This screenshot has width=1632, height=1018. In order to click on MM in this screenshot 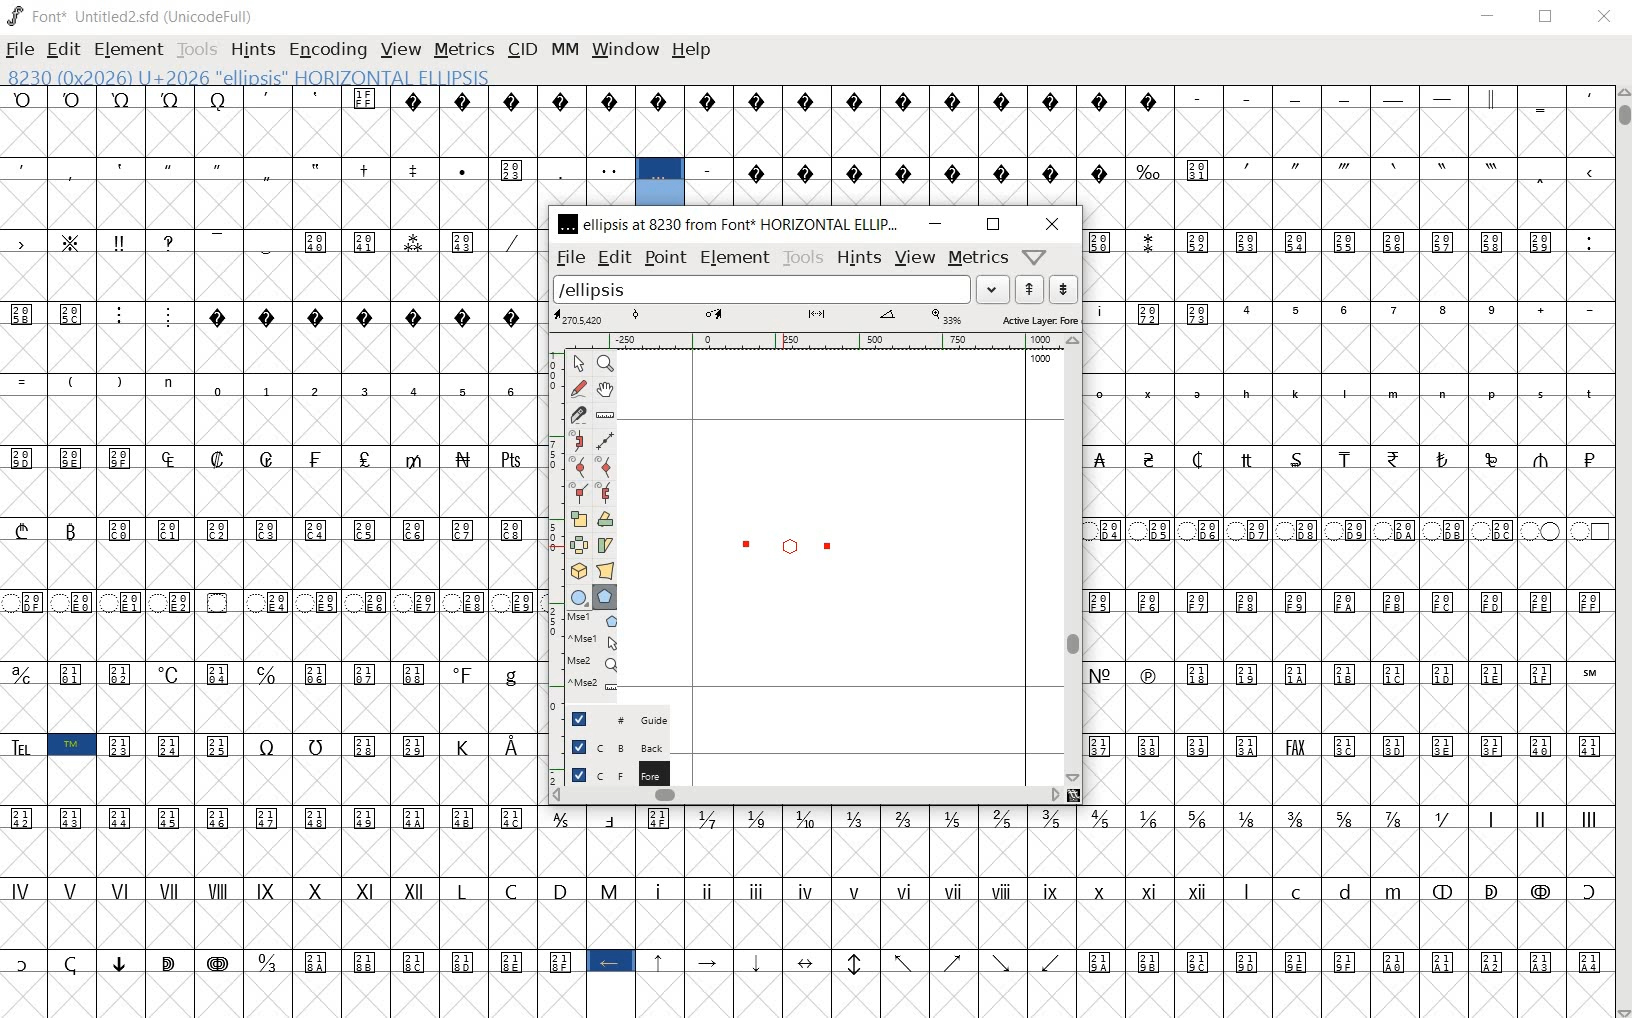, I will do `click(564, 47)`.